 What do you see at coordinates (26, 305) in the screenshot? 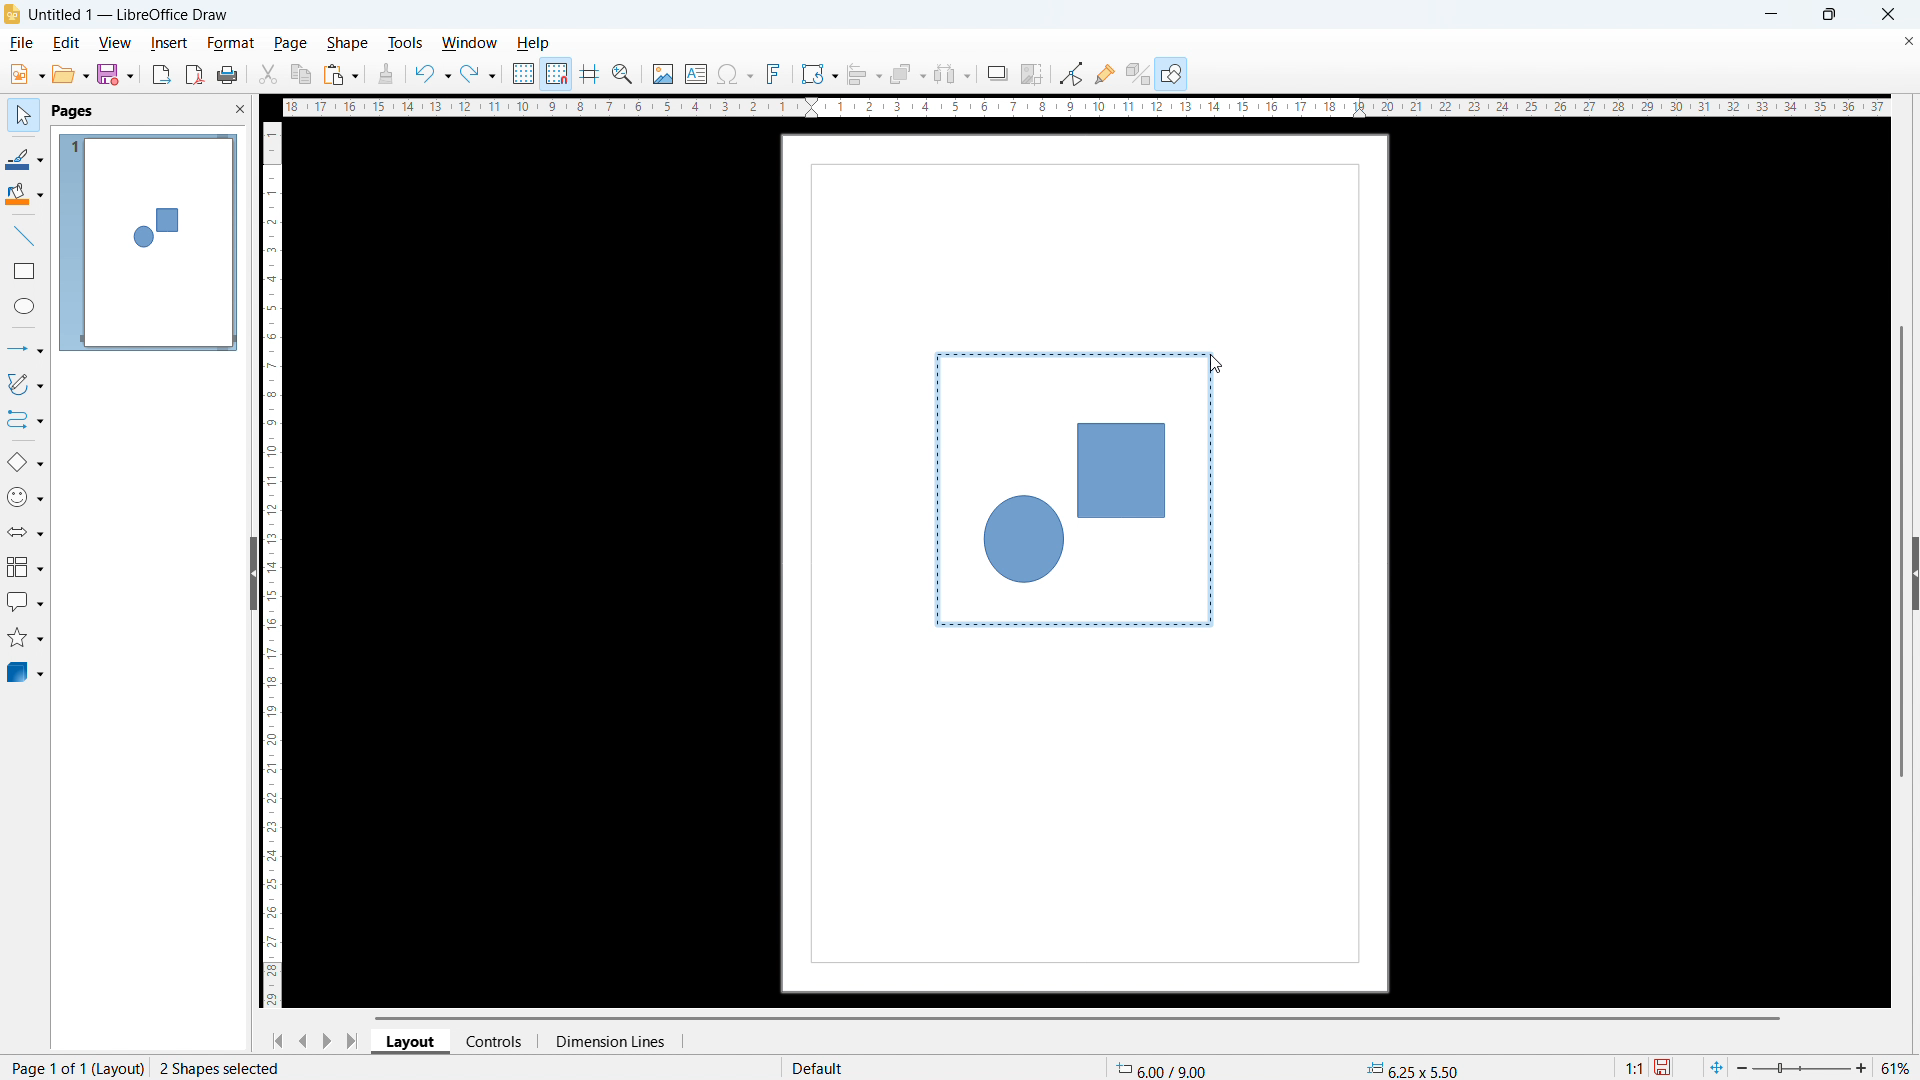
I see `elipse` at bounding box center [26, 305].